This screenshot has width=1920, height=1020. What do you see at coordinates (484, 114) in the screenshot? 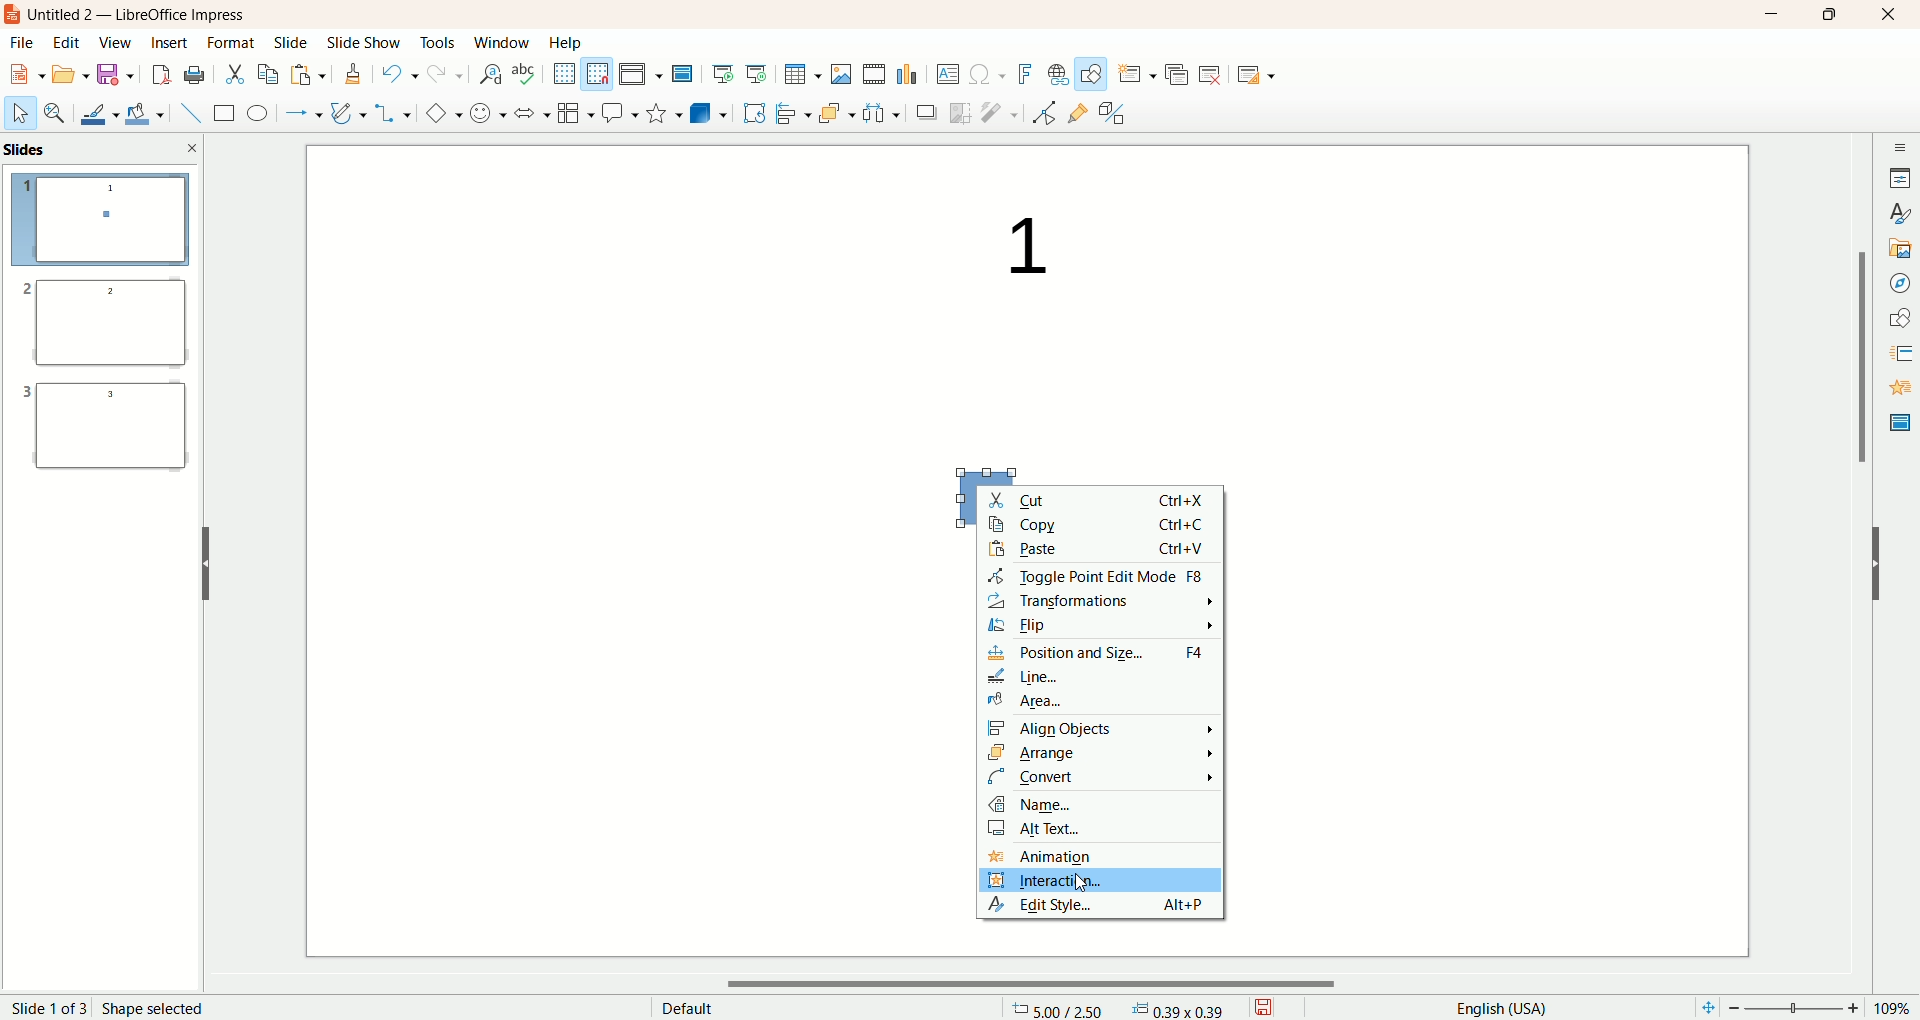
I see `symbol shapes` at bounding box center [484, 114].